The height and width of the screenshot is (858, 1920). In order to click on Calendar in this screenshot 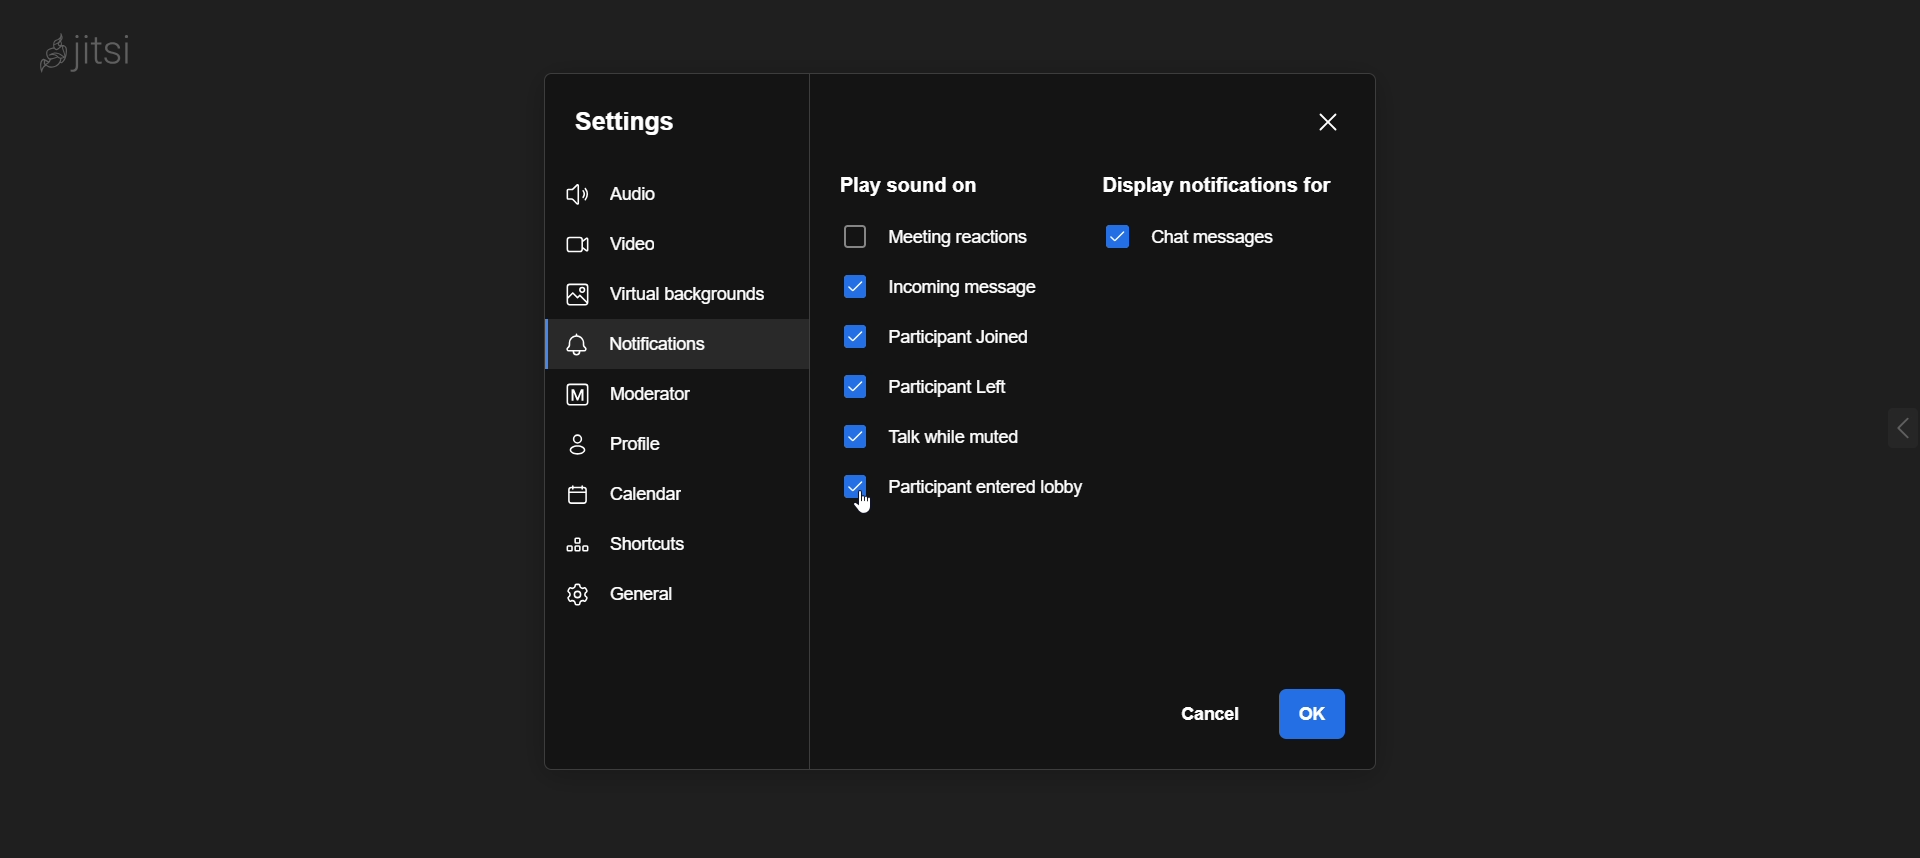, I will do `click(630, 493)`.